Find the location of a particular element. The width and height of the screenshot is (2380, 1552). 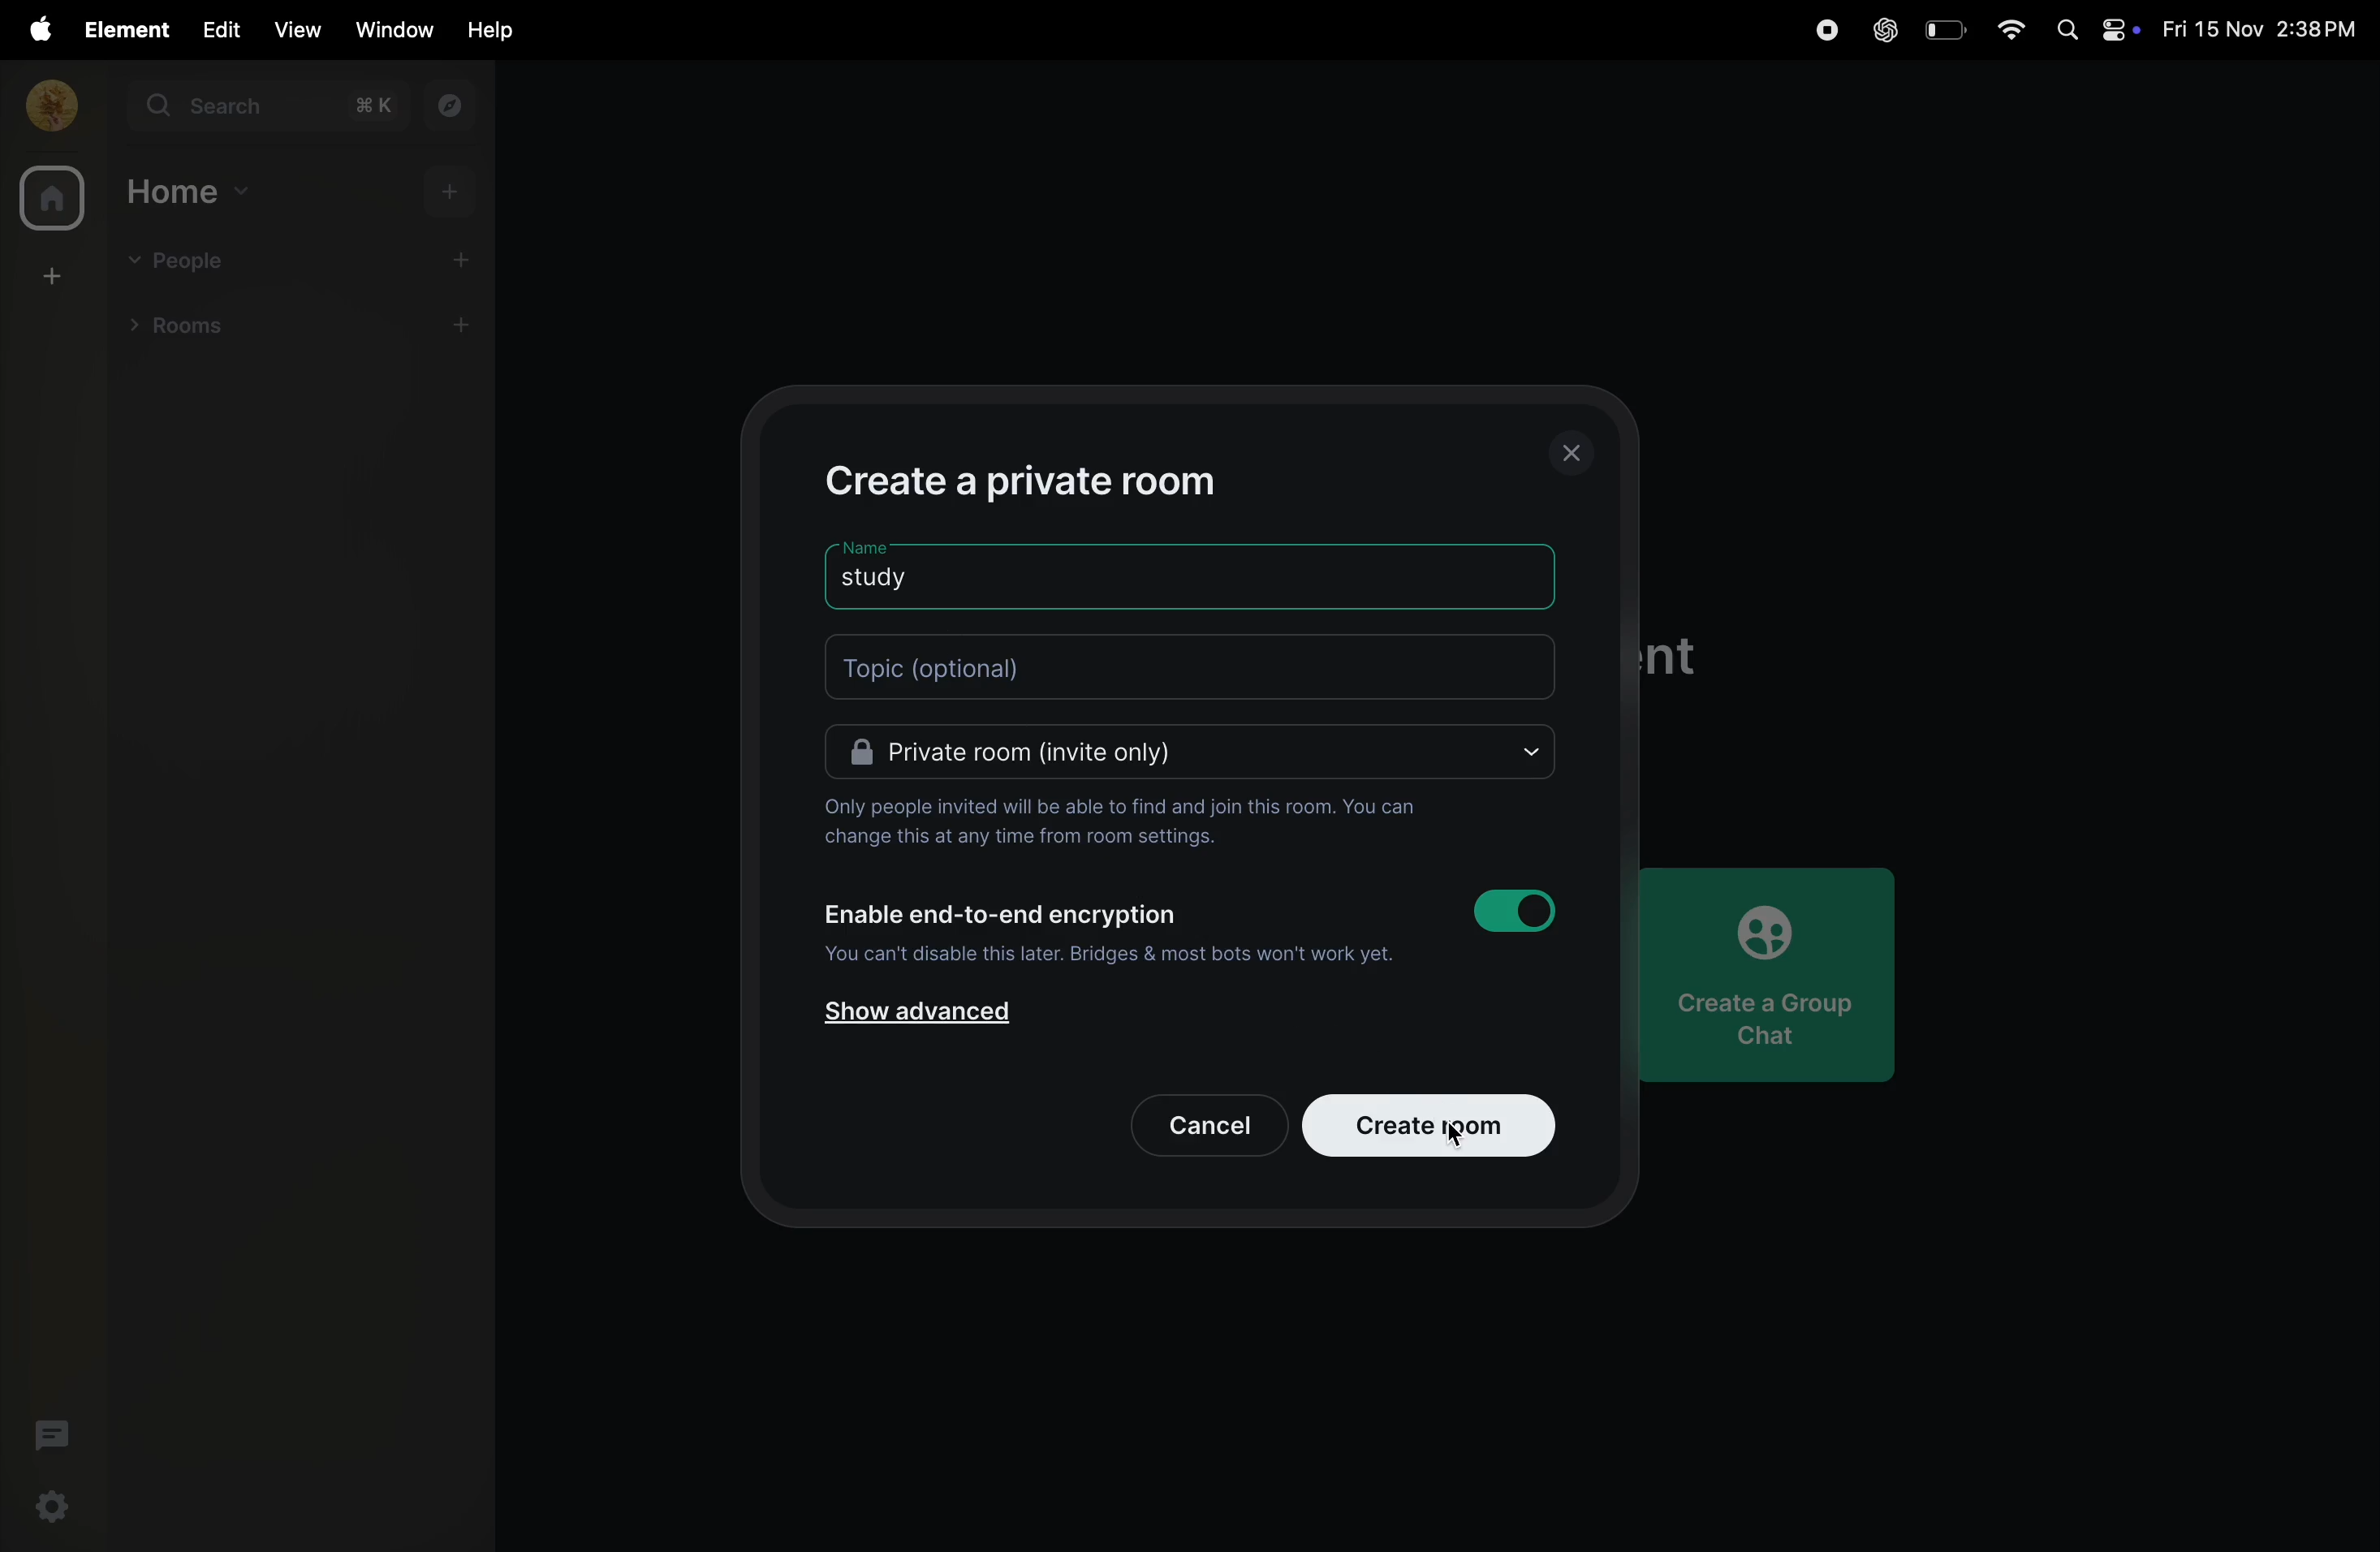

profile is located at coordinates (45, 104).